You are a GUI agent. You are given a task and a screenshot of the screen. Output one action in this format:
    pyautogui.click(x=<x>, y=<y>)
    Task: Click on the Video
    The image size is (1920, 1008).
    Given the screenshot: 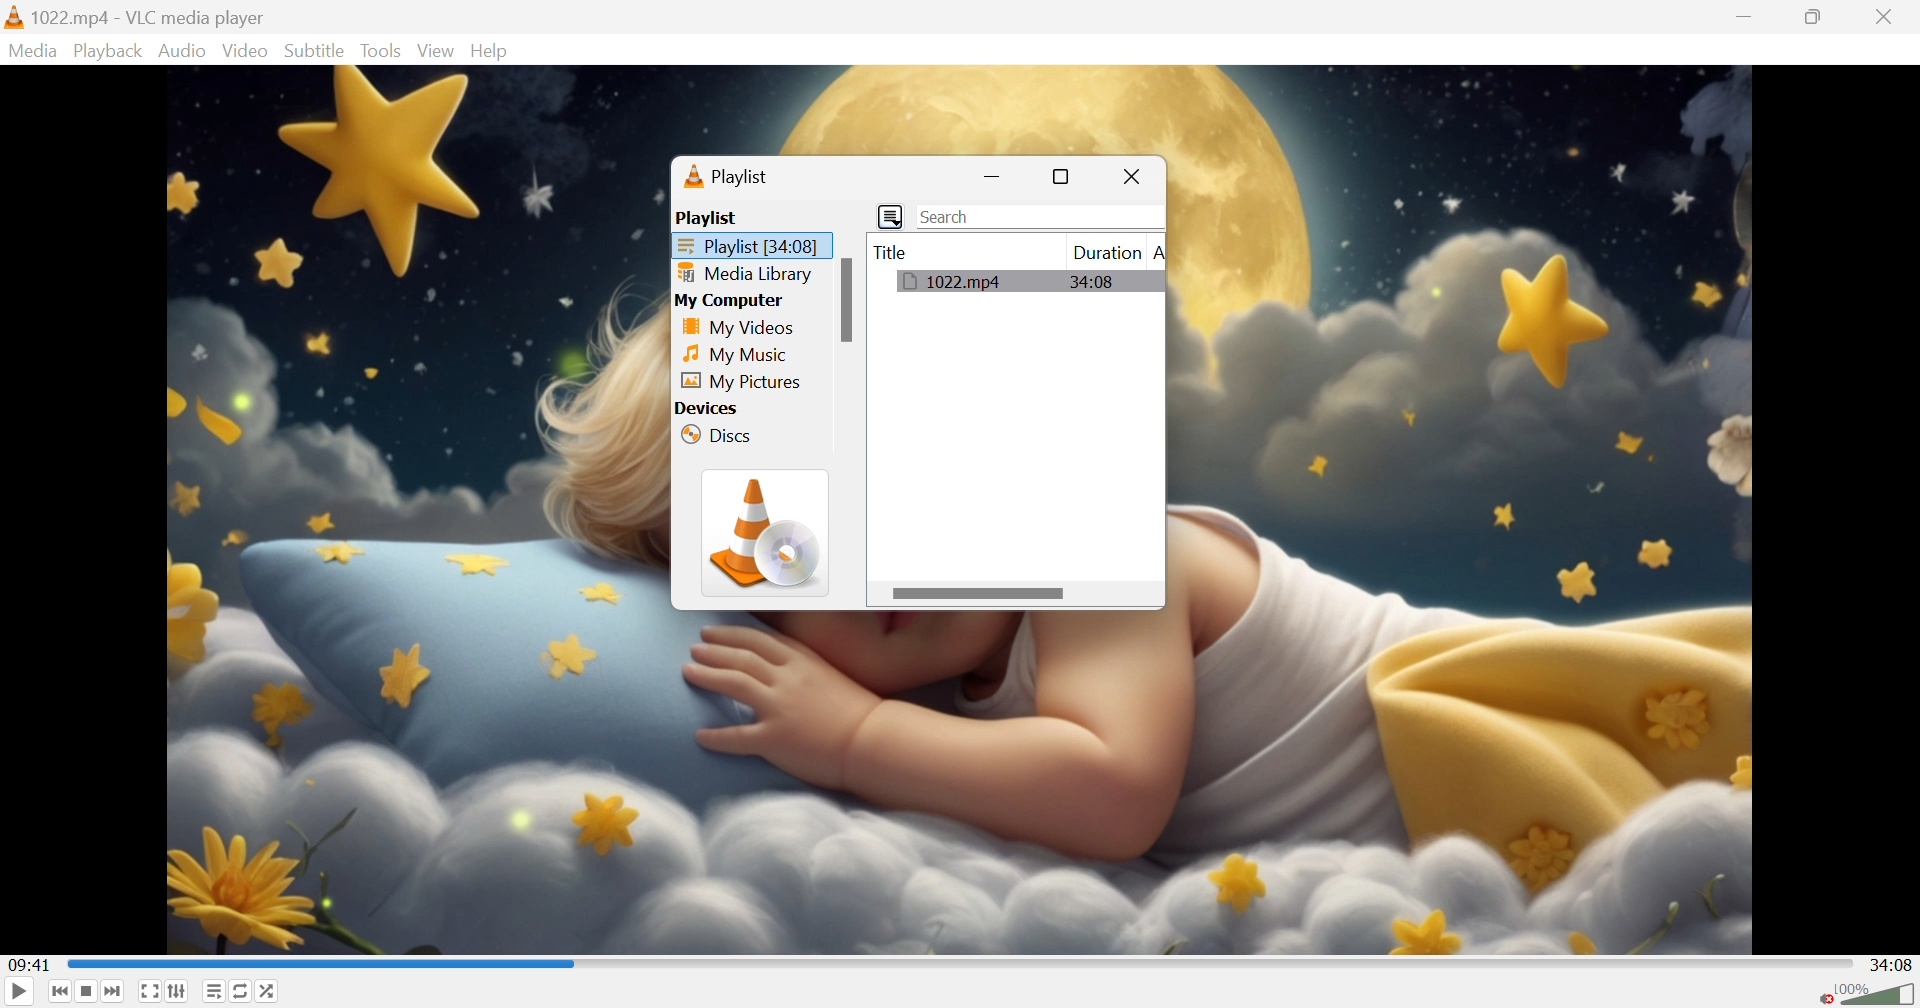 What is the action you would take?
    pyautogui.click(x=245, y=53)
    